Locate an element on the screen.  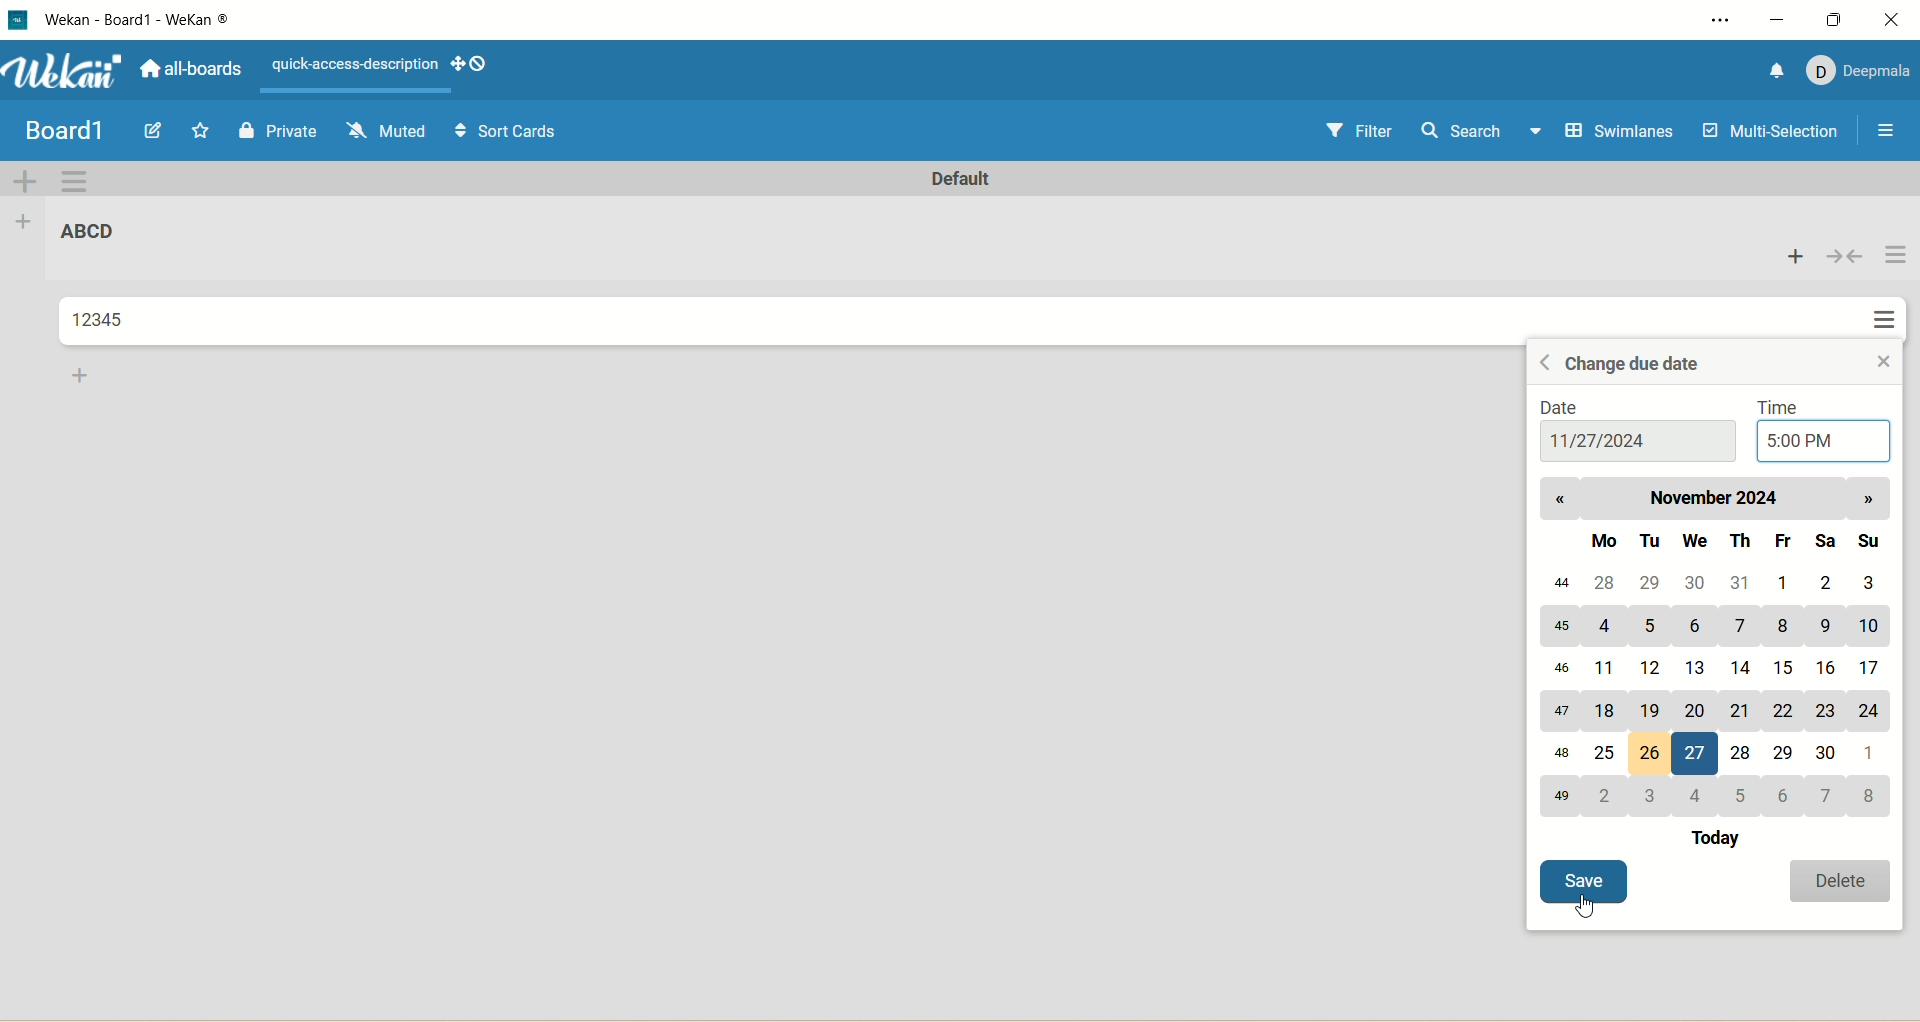
close is located at coordinates (1880, 363).